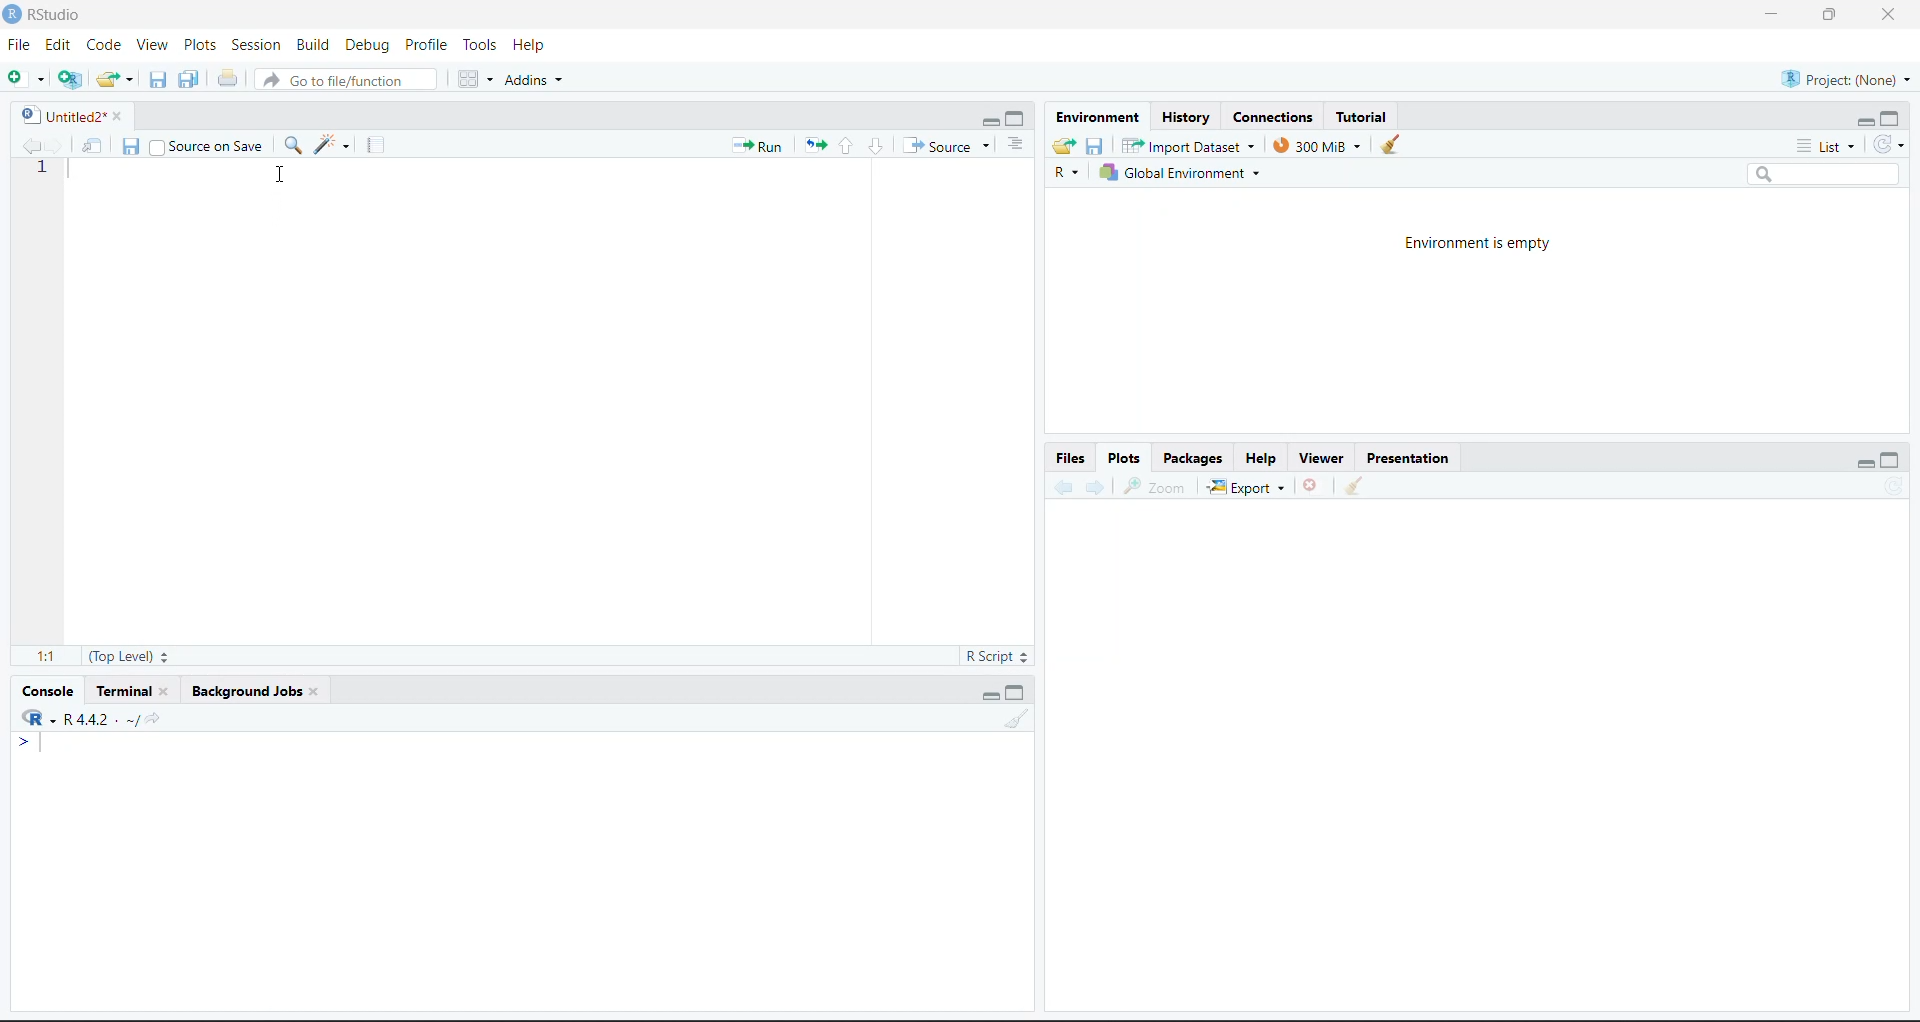  I want to click on Help, so click(1265, 456).